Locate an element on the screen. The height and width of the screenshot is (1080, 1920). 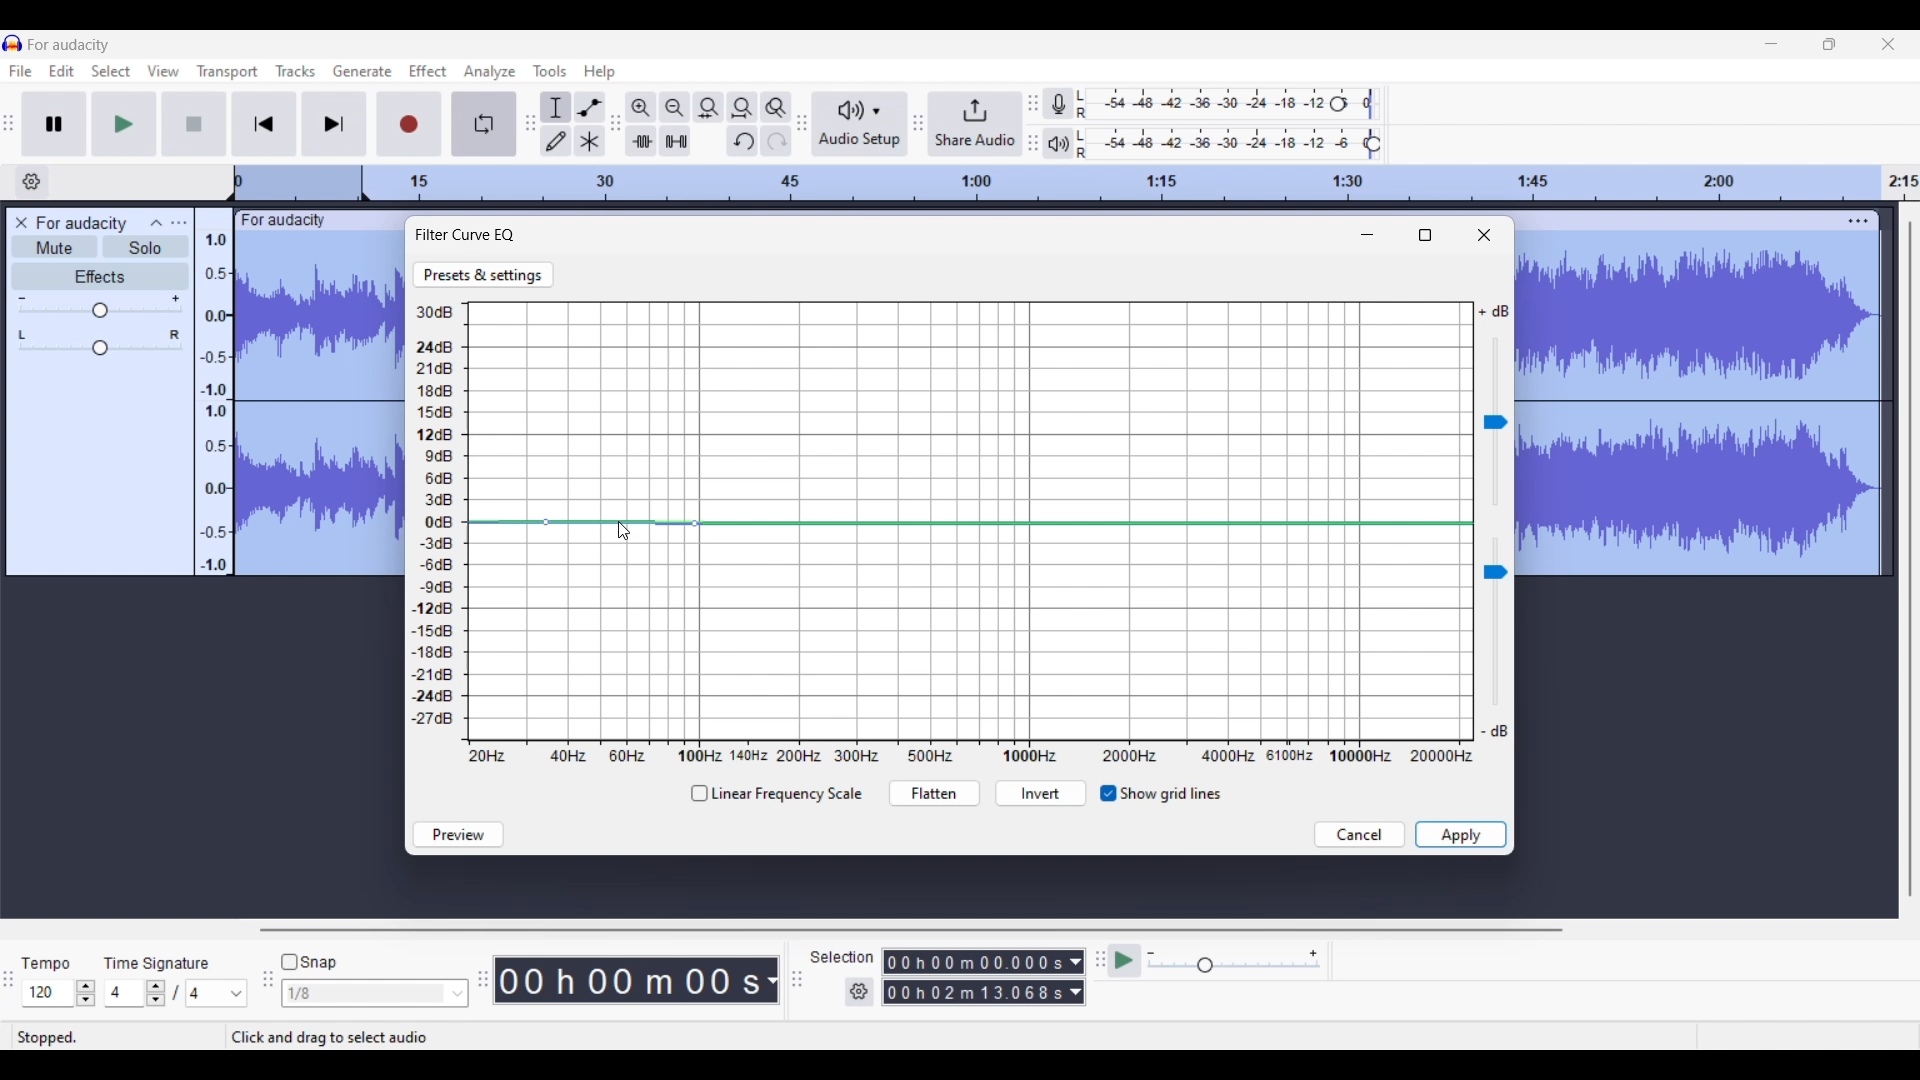
Analyze menu is located at coordinates (489, 72).